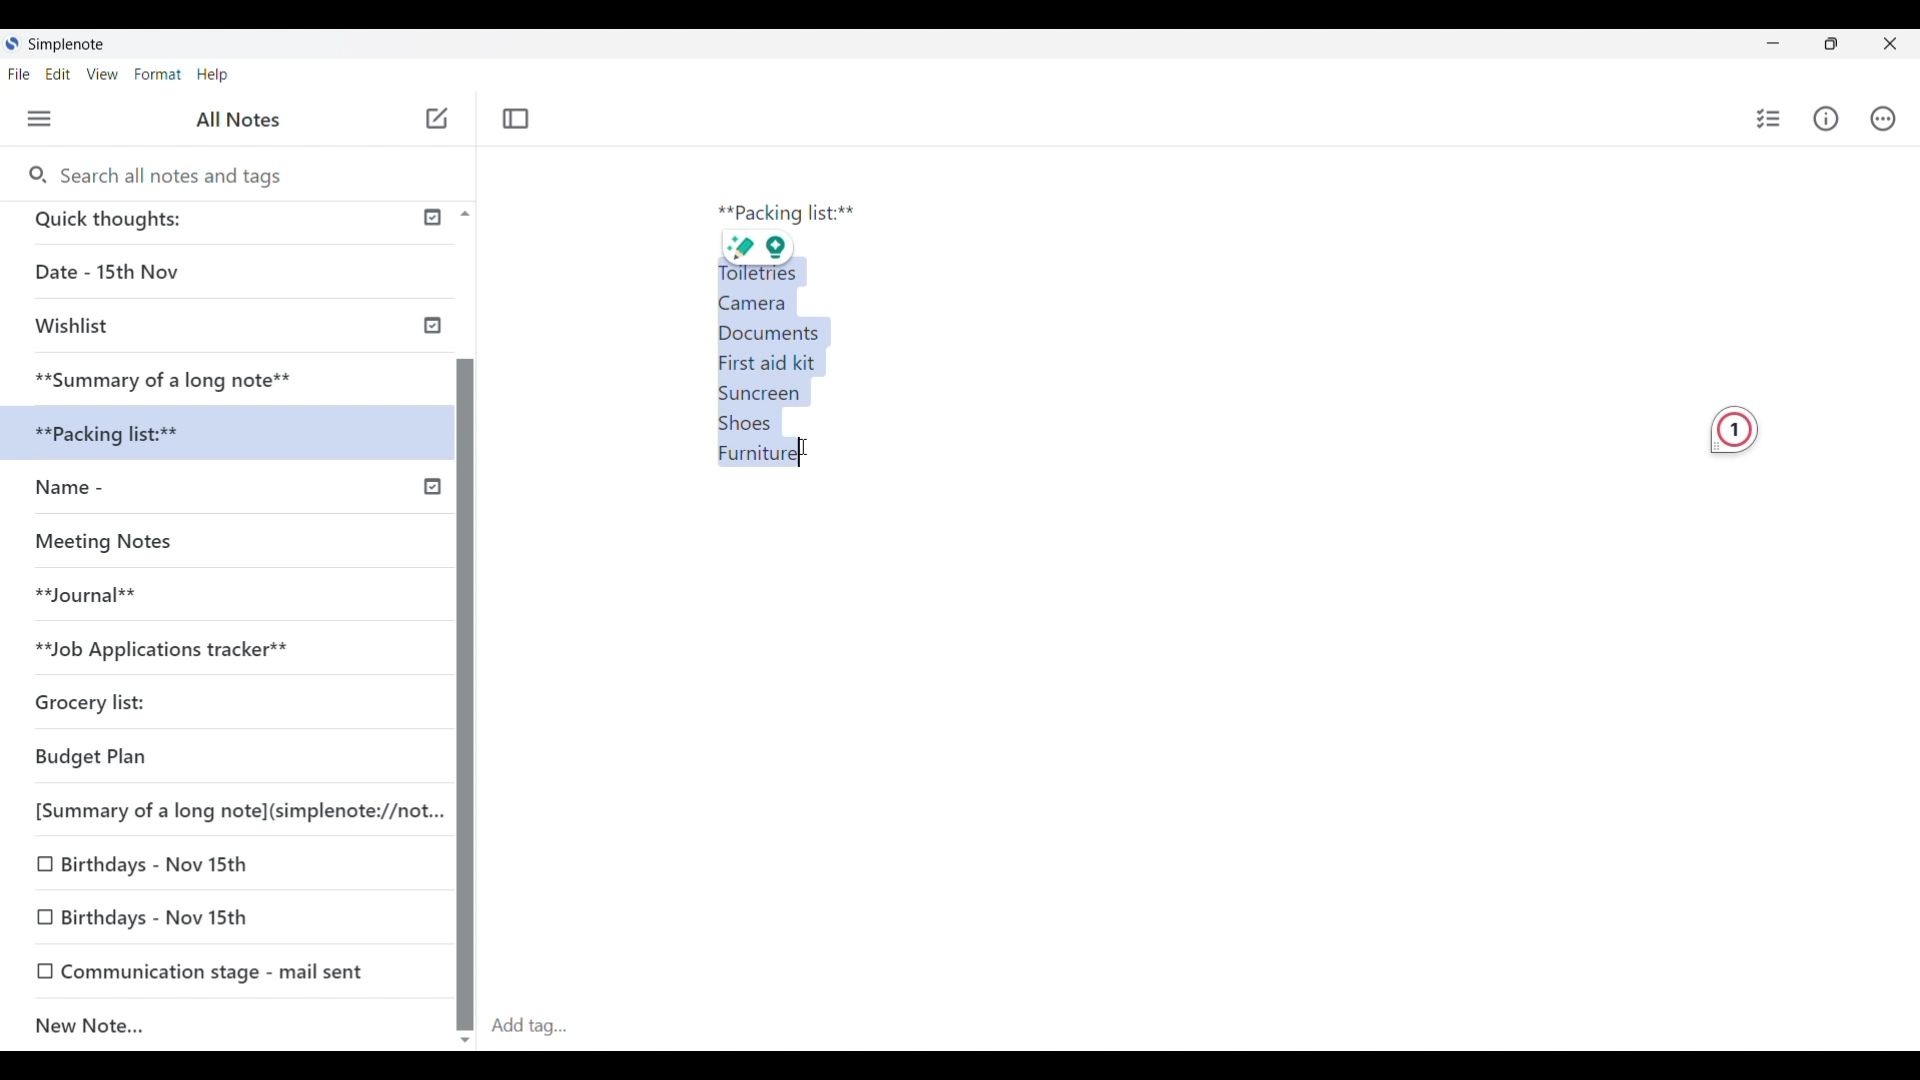 The image size is (1920, 1080). What do you see at coordinates (103, 74) in the screenshot?
I see `View menu` at bounding box center [103, 74].